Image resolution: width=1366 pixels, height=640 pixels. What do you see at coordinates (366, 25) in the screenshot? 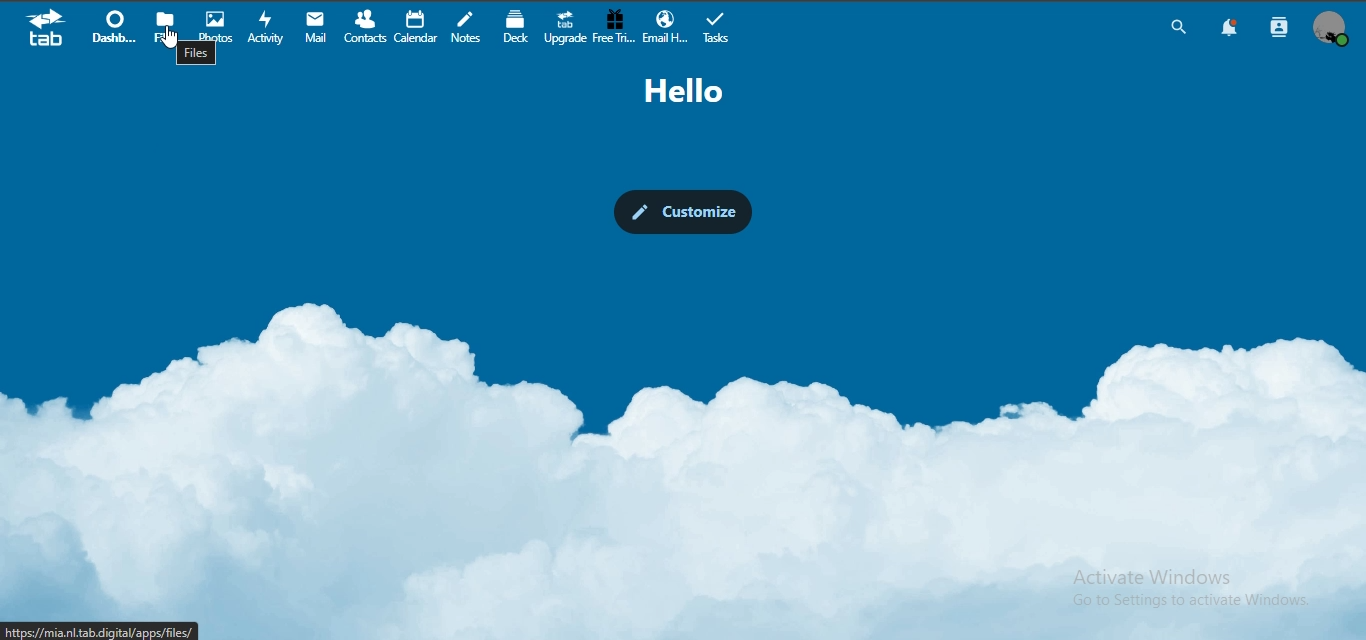
I see `contacts` at bounding box center [366, 25].